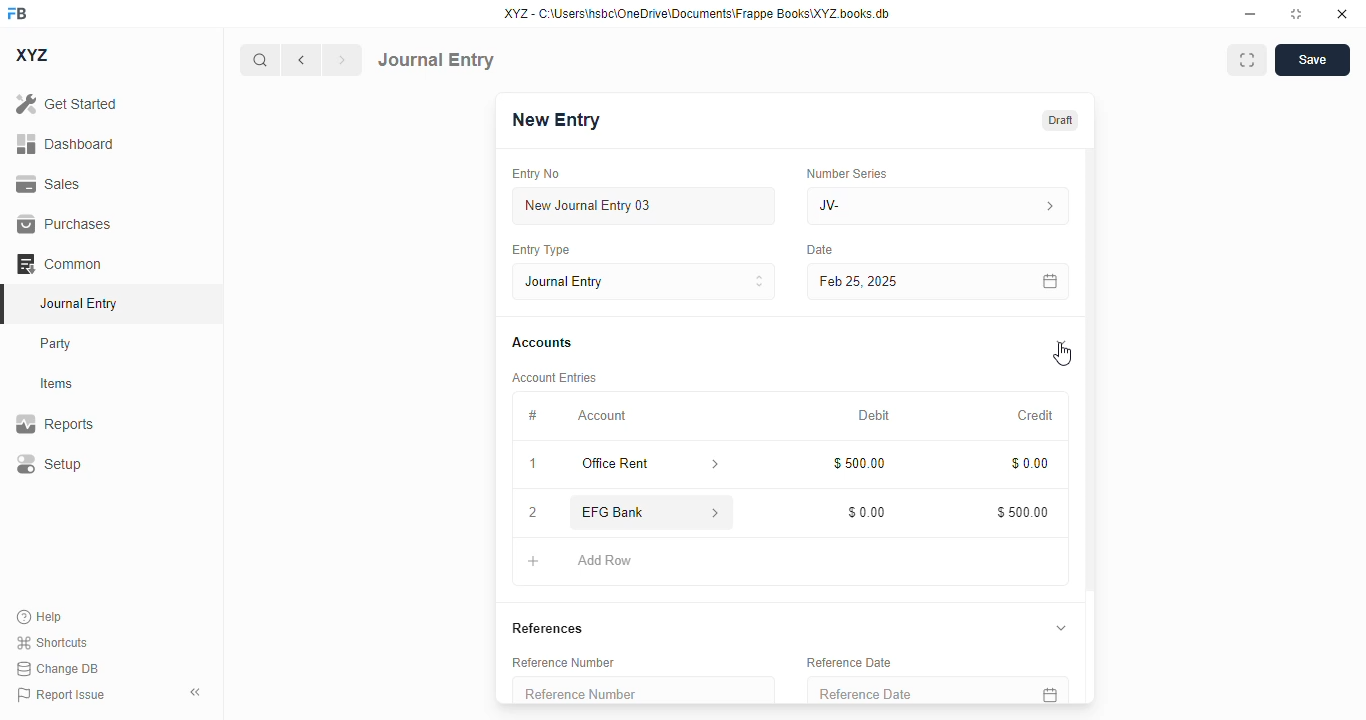 Image resolution: width=1366 pixels, height=720 pixels. What do you see at coordinates (1062, 355) in the screenshot?
I see `cursor` at bounding box center [1062, 355].